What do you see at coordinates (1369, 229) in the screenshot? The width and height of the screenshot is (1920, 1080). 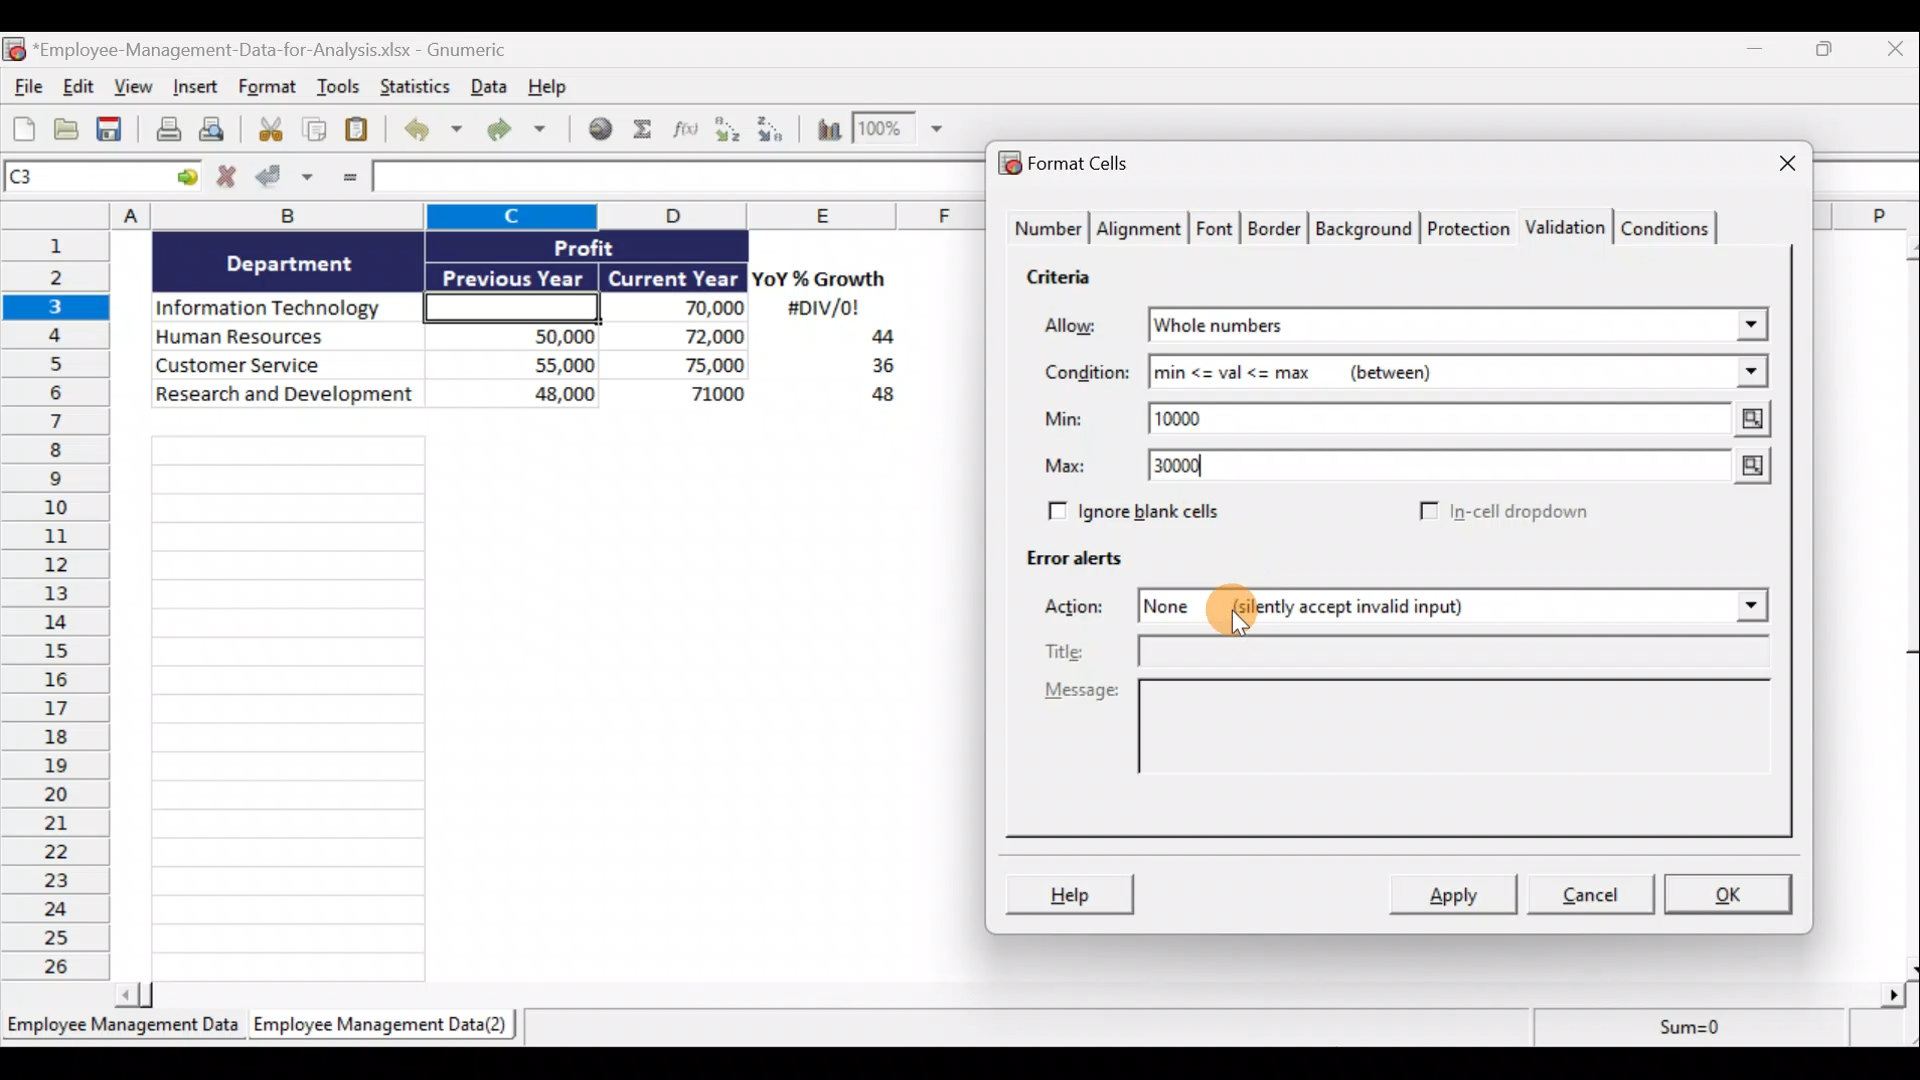 I see `Background` at bounding box center [1369, 229].